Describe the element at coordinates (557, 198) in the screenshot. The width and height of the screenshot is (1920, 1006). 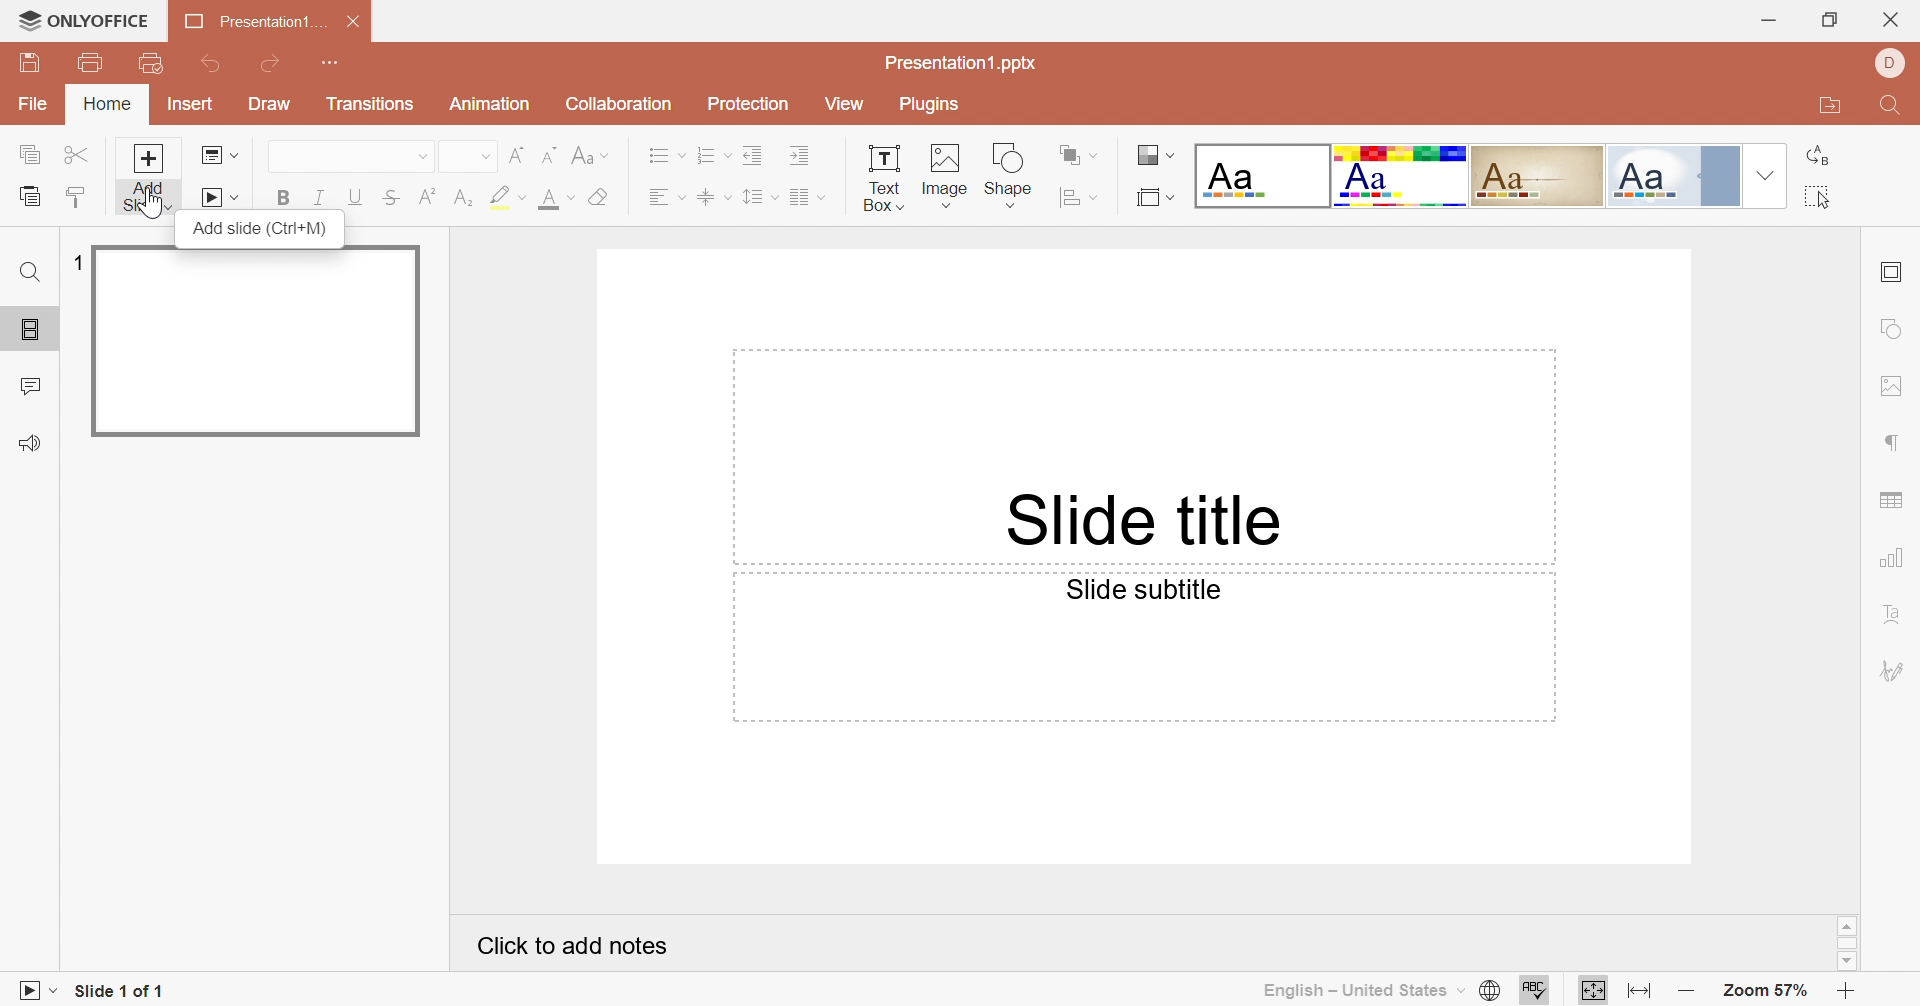
I see `Font color` at that location.